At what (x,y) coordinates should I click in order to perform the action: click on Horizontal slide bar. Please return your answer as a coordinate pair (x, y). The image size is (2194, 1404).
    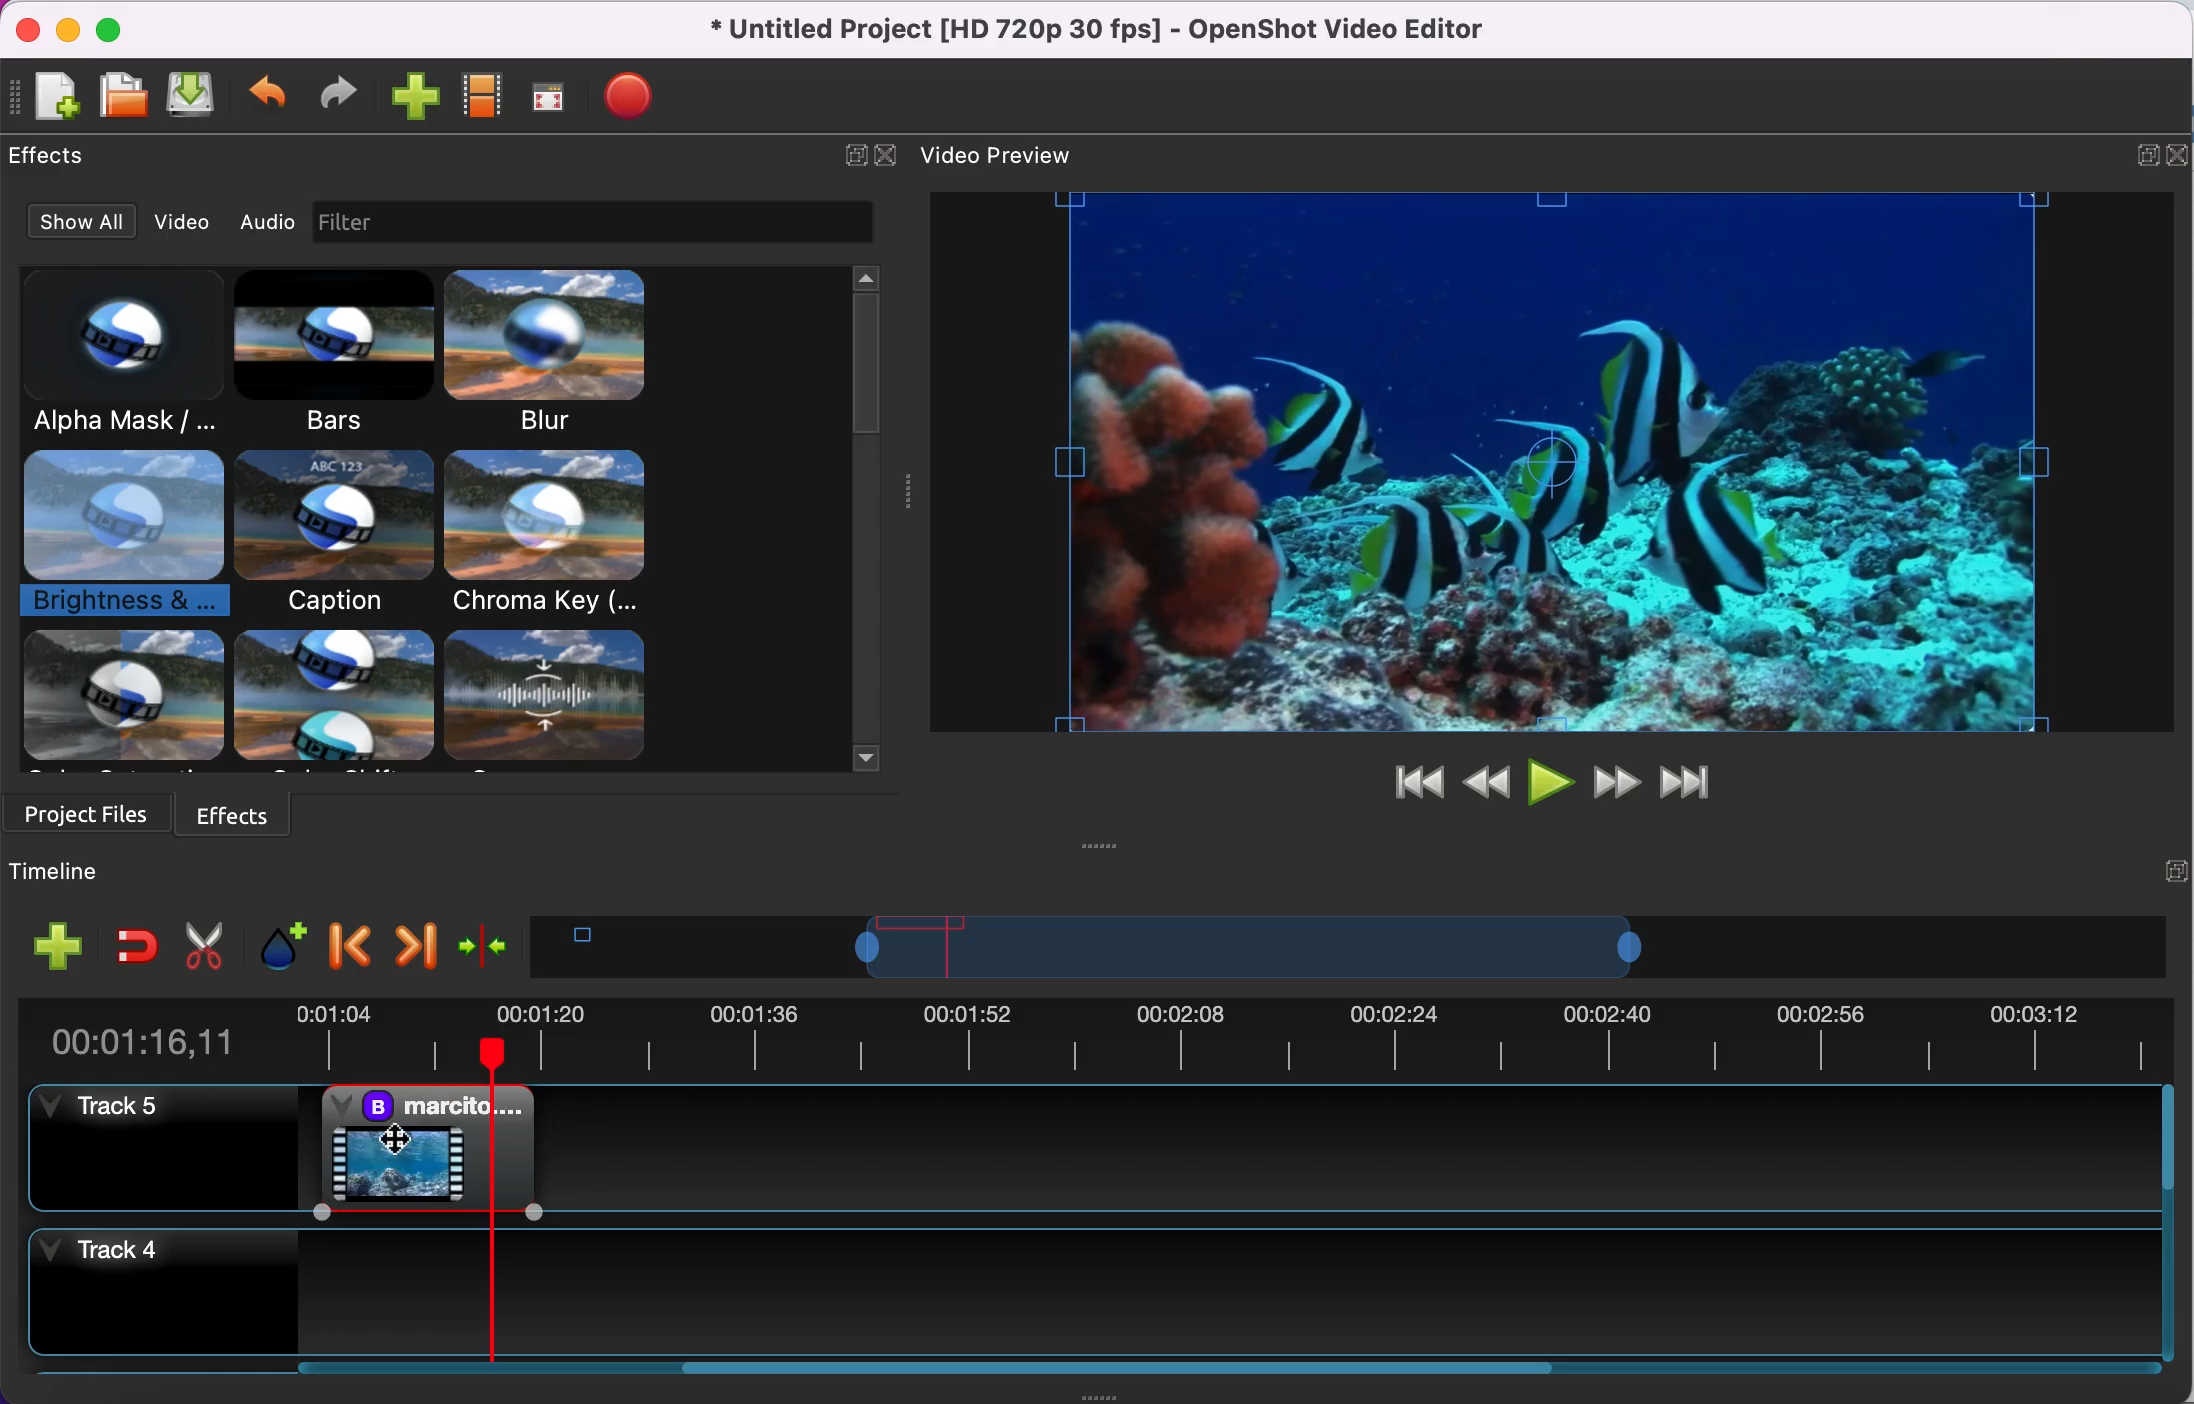
    Looking at the image, I should click on (1204, 1368).